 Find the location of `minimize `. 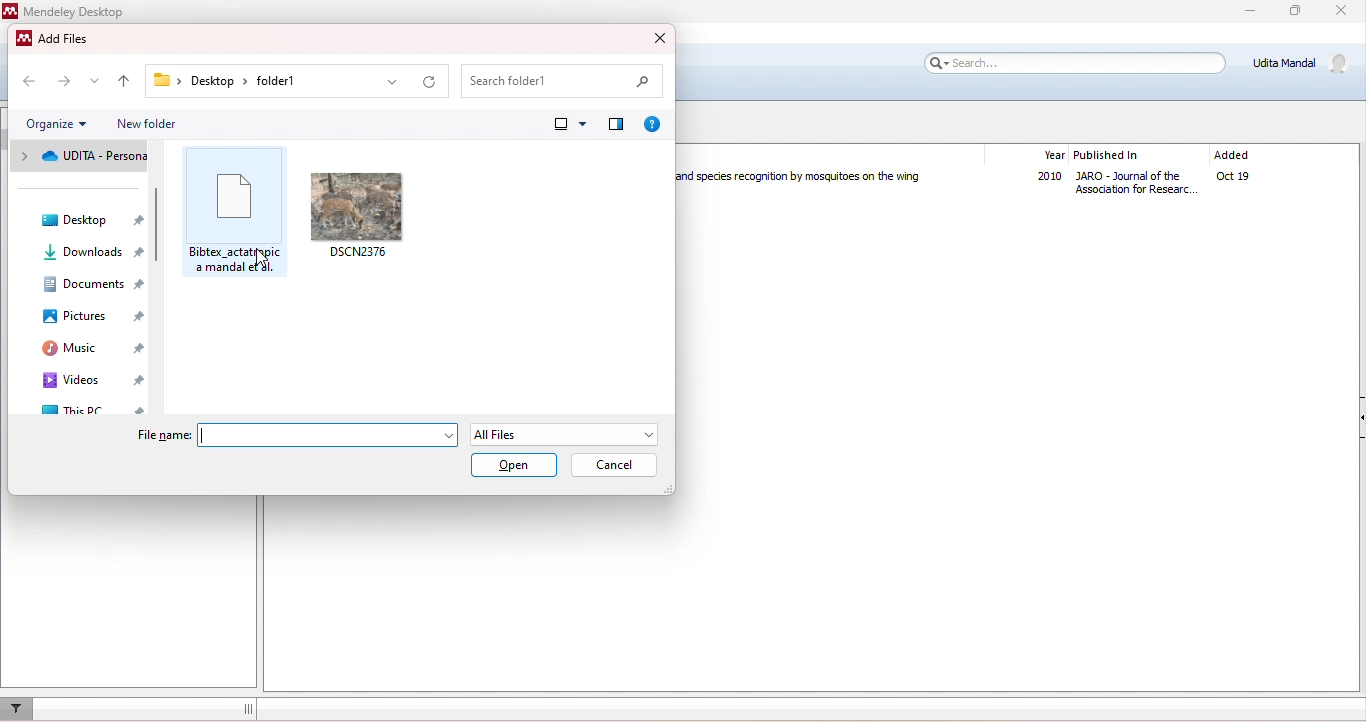

minimize  is located at coordinates (1248, 12).